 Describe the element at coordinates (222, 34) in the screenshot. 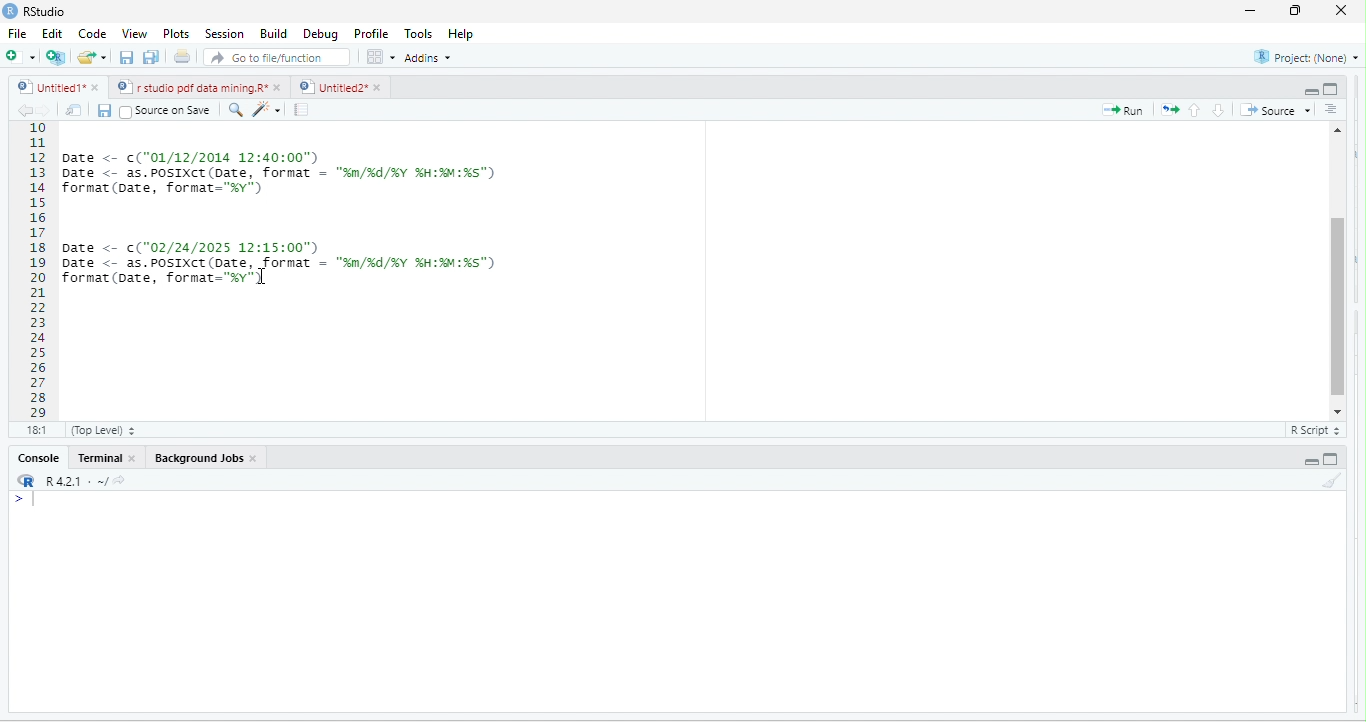

I see `Session` at that location.